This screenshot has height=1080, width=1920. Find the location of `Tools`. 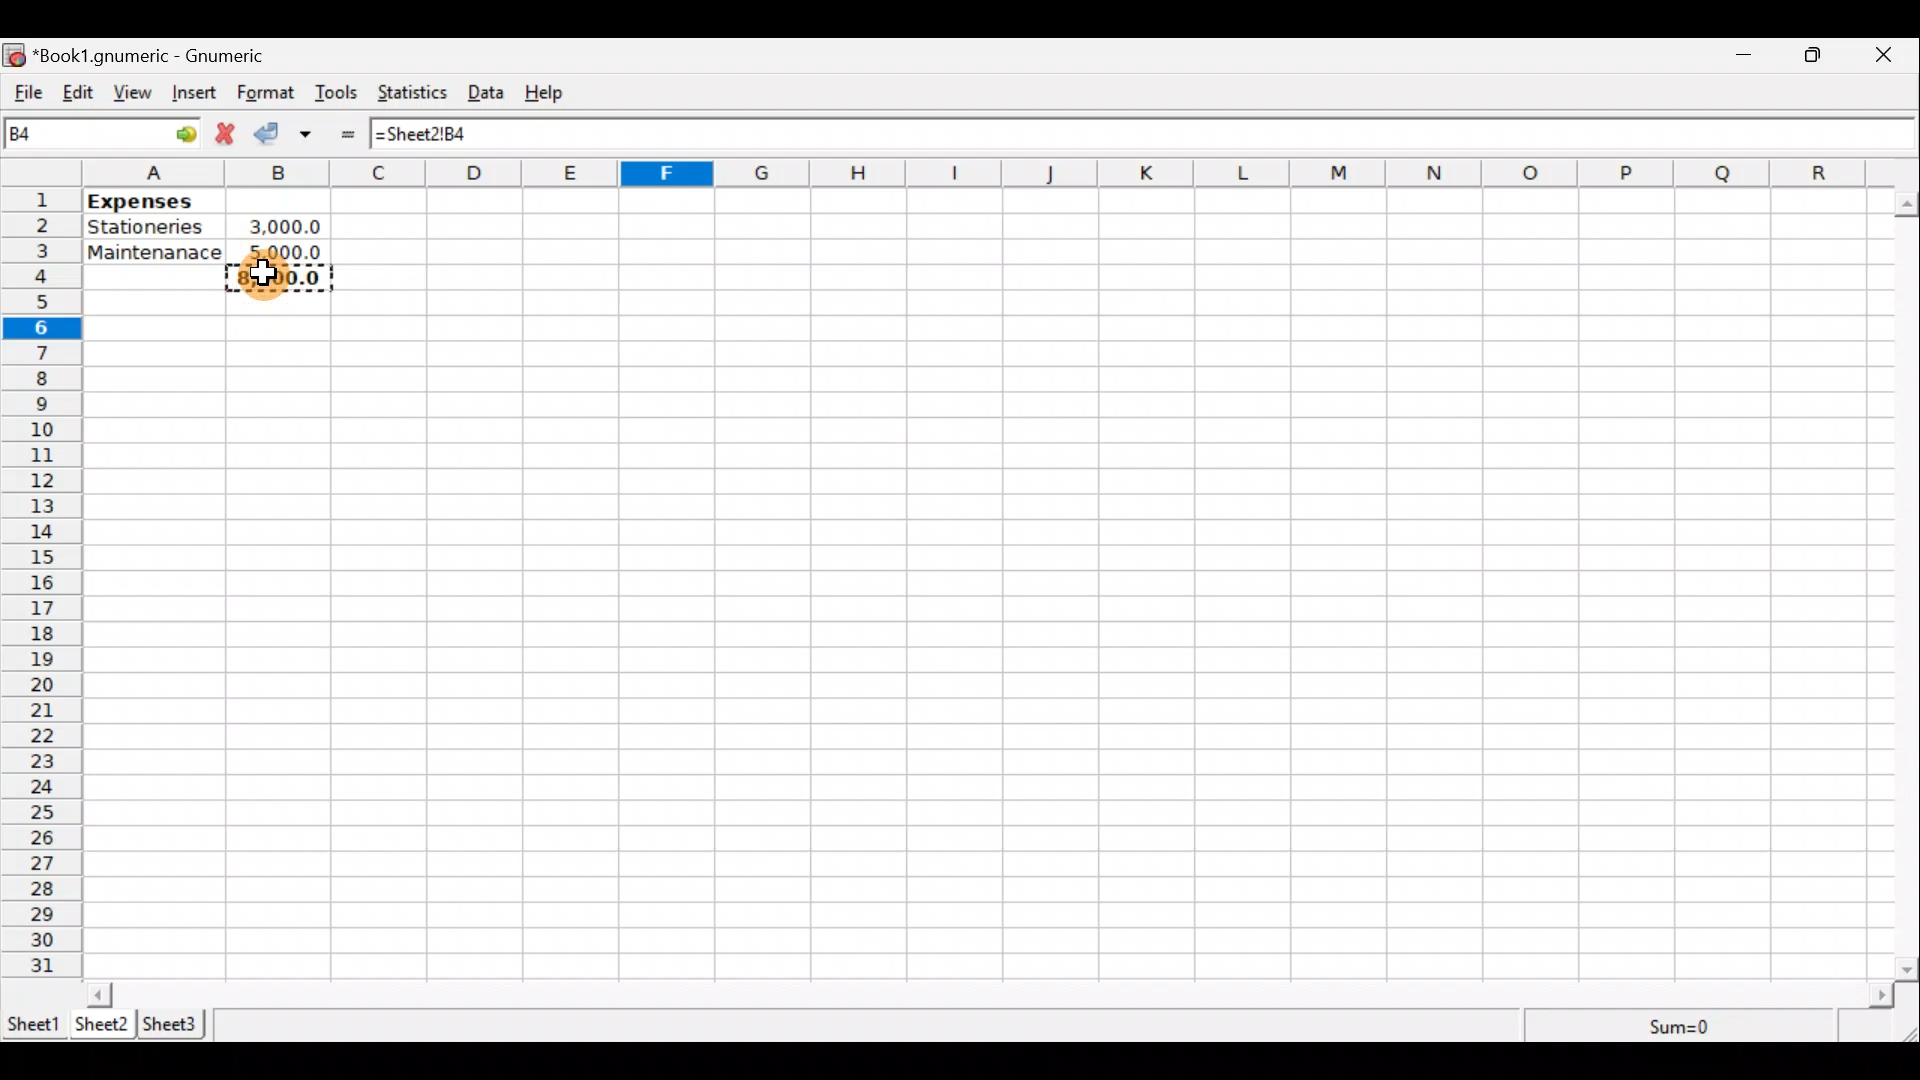

Tools is located at coordinates (337, 94).